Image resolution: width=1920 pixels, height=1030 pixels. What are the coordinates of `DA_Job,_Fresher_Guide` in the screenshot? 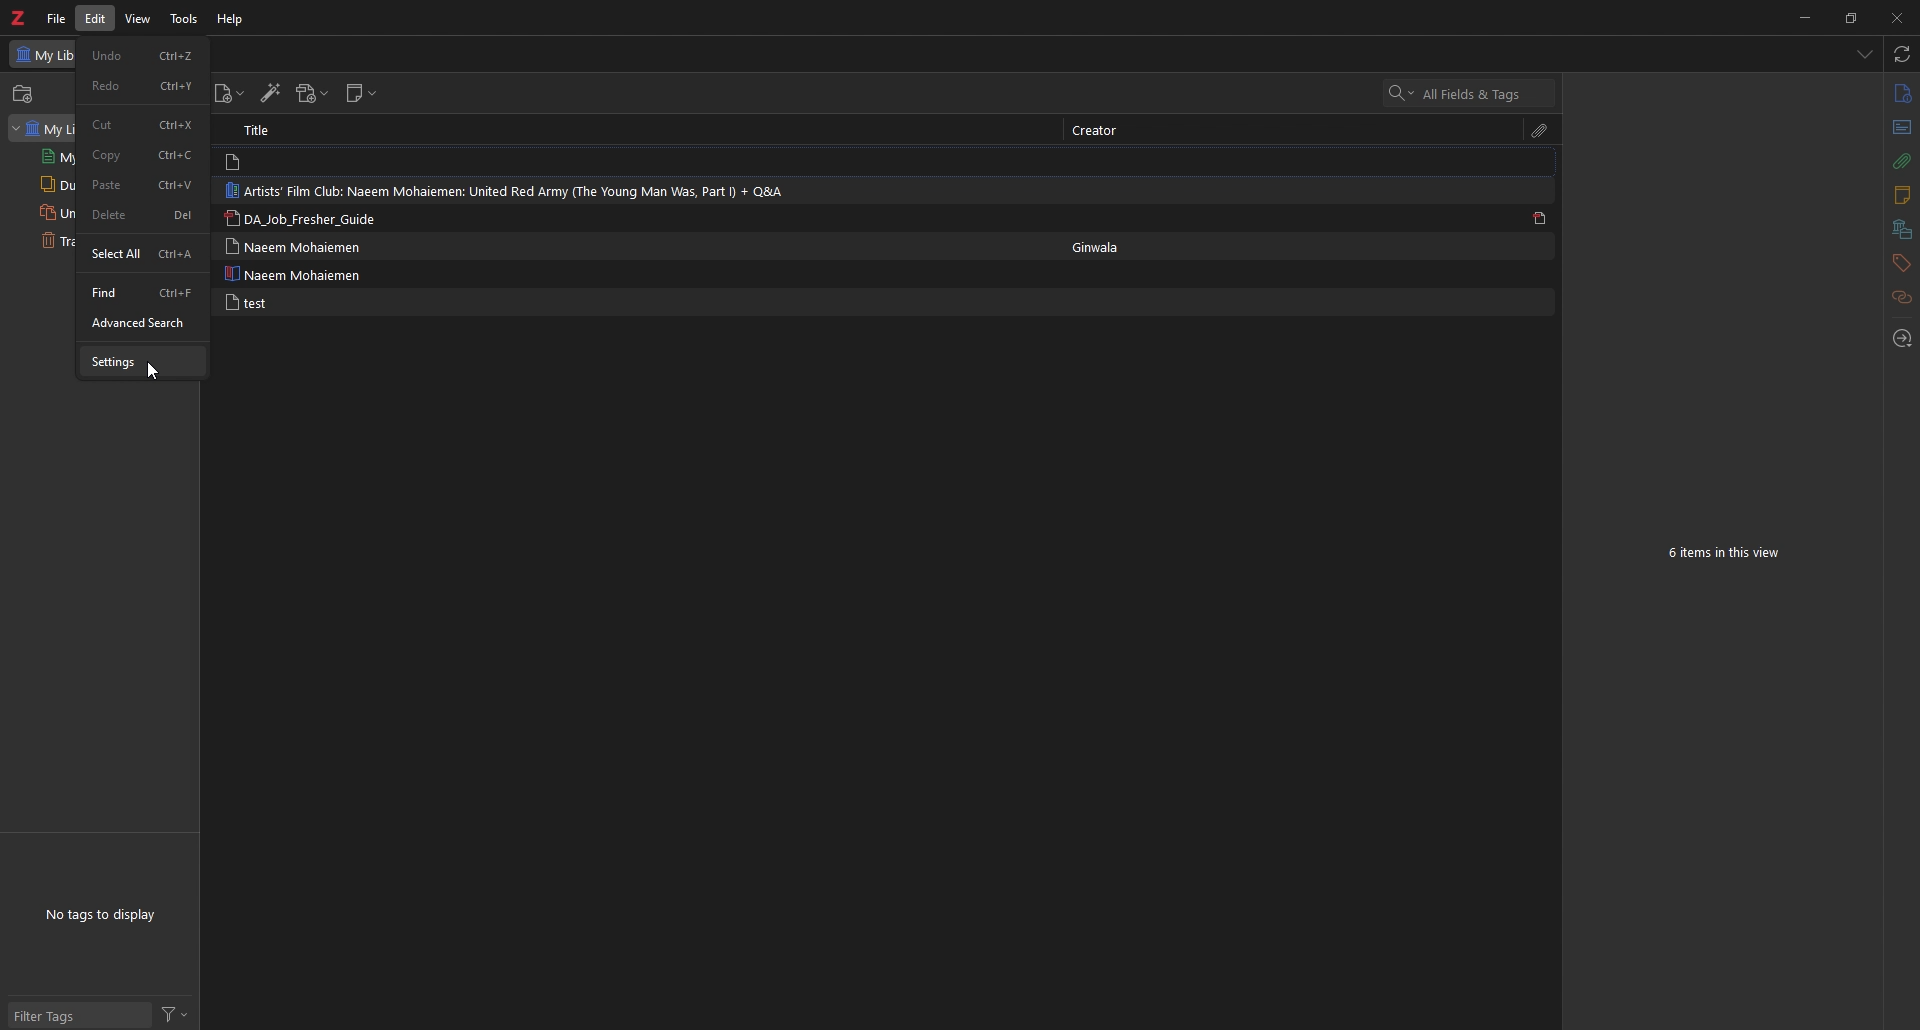 It's located at (312, 218).